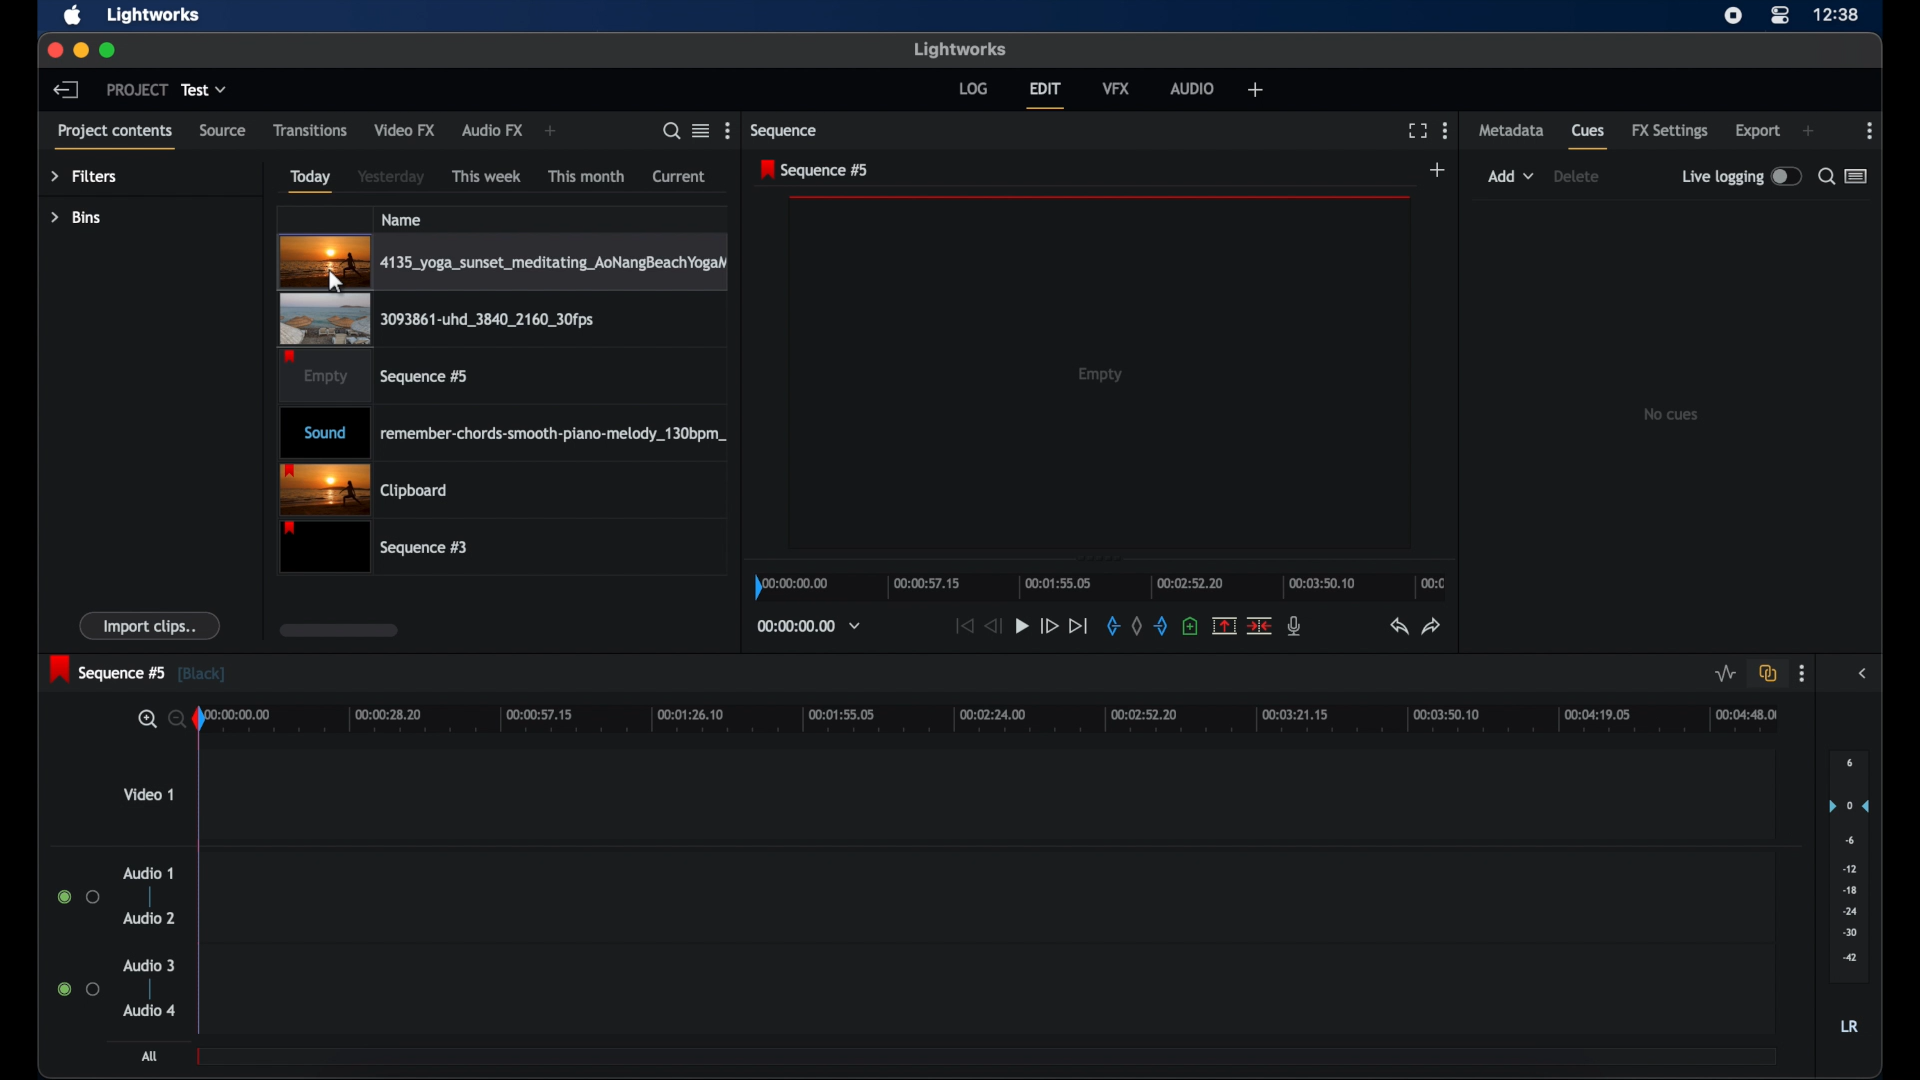  Describe the element at coordinates (1256, 91) in the screenshot. I see `add` at that location.